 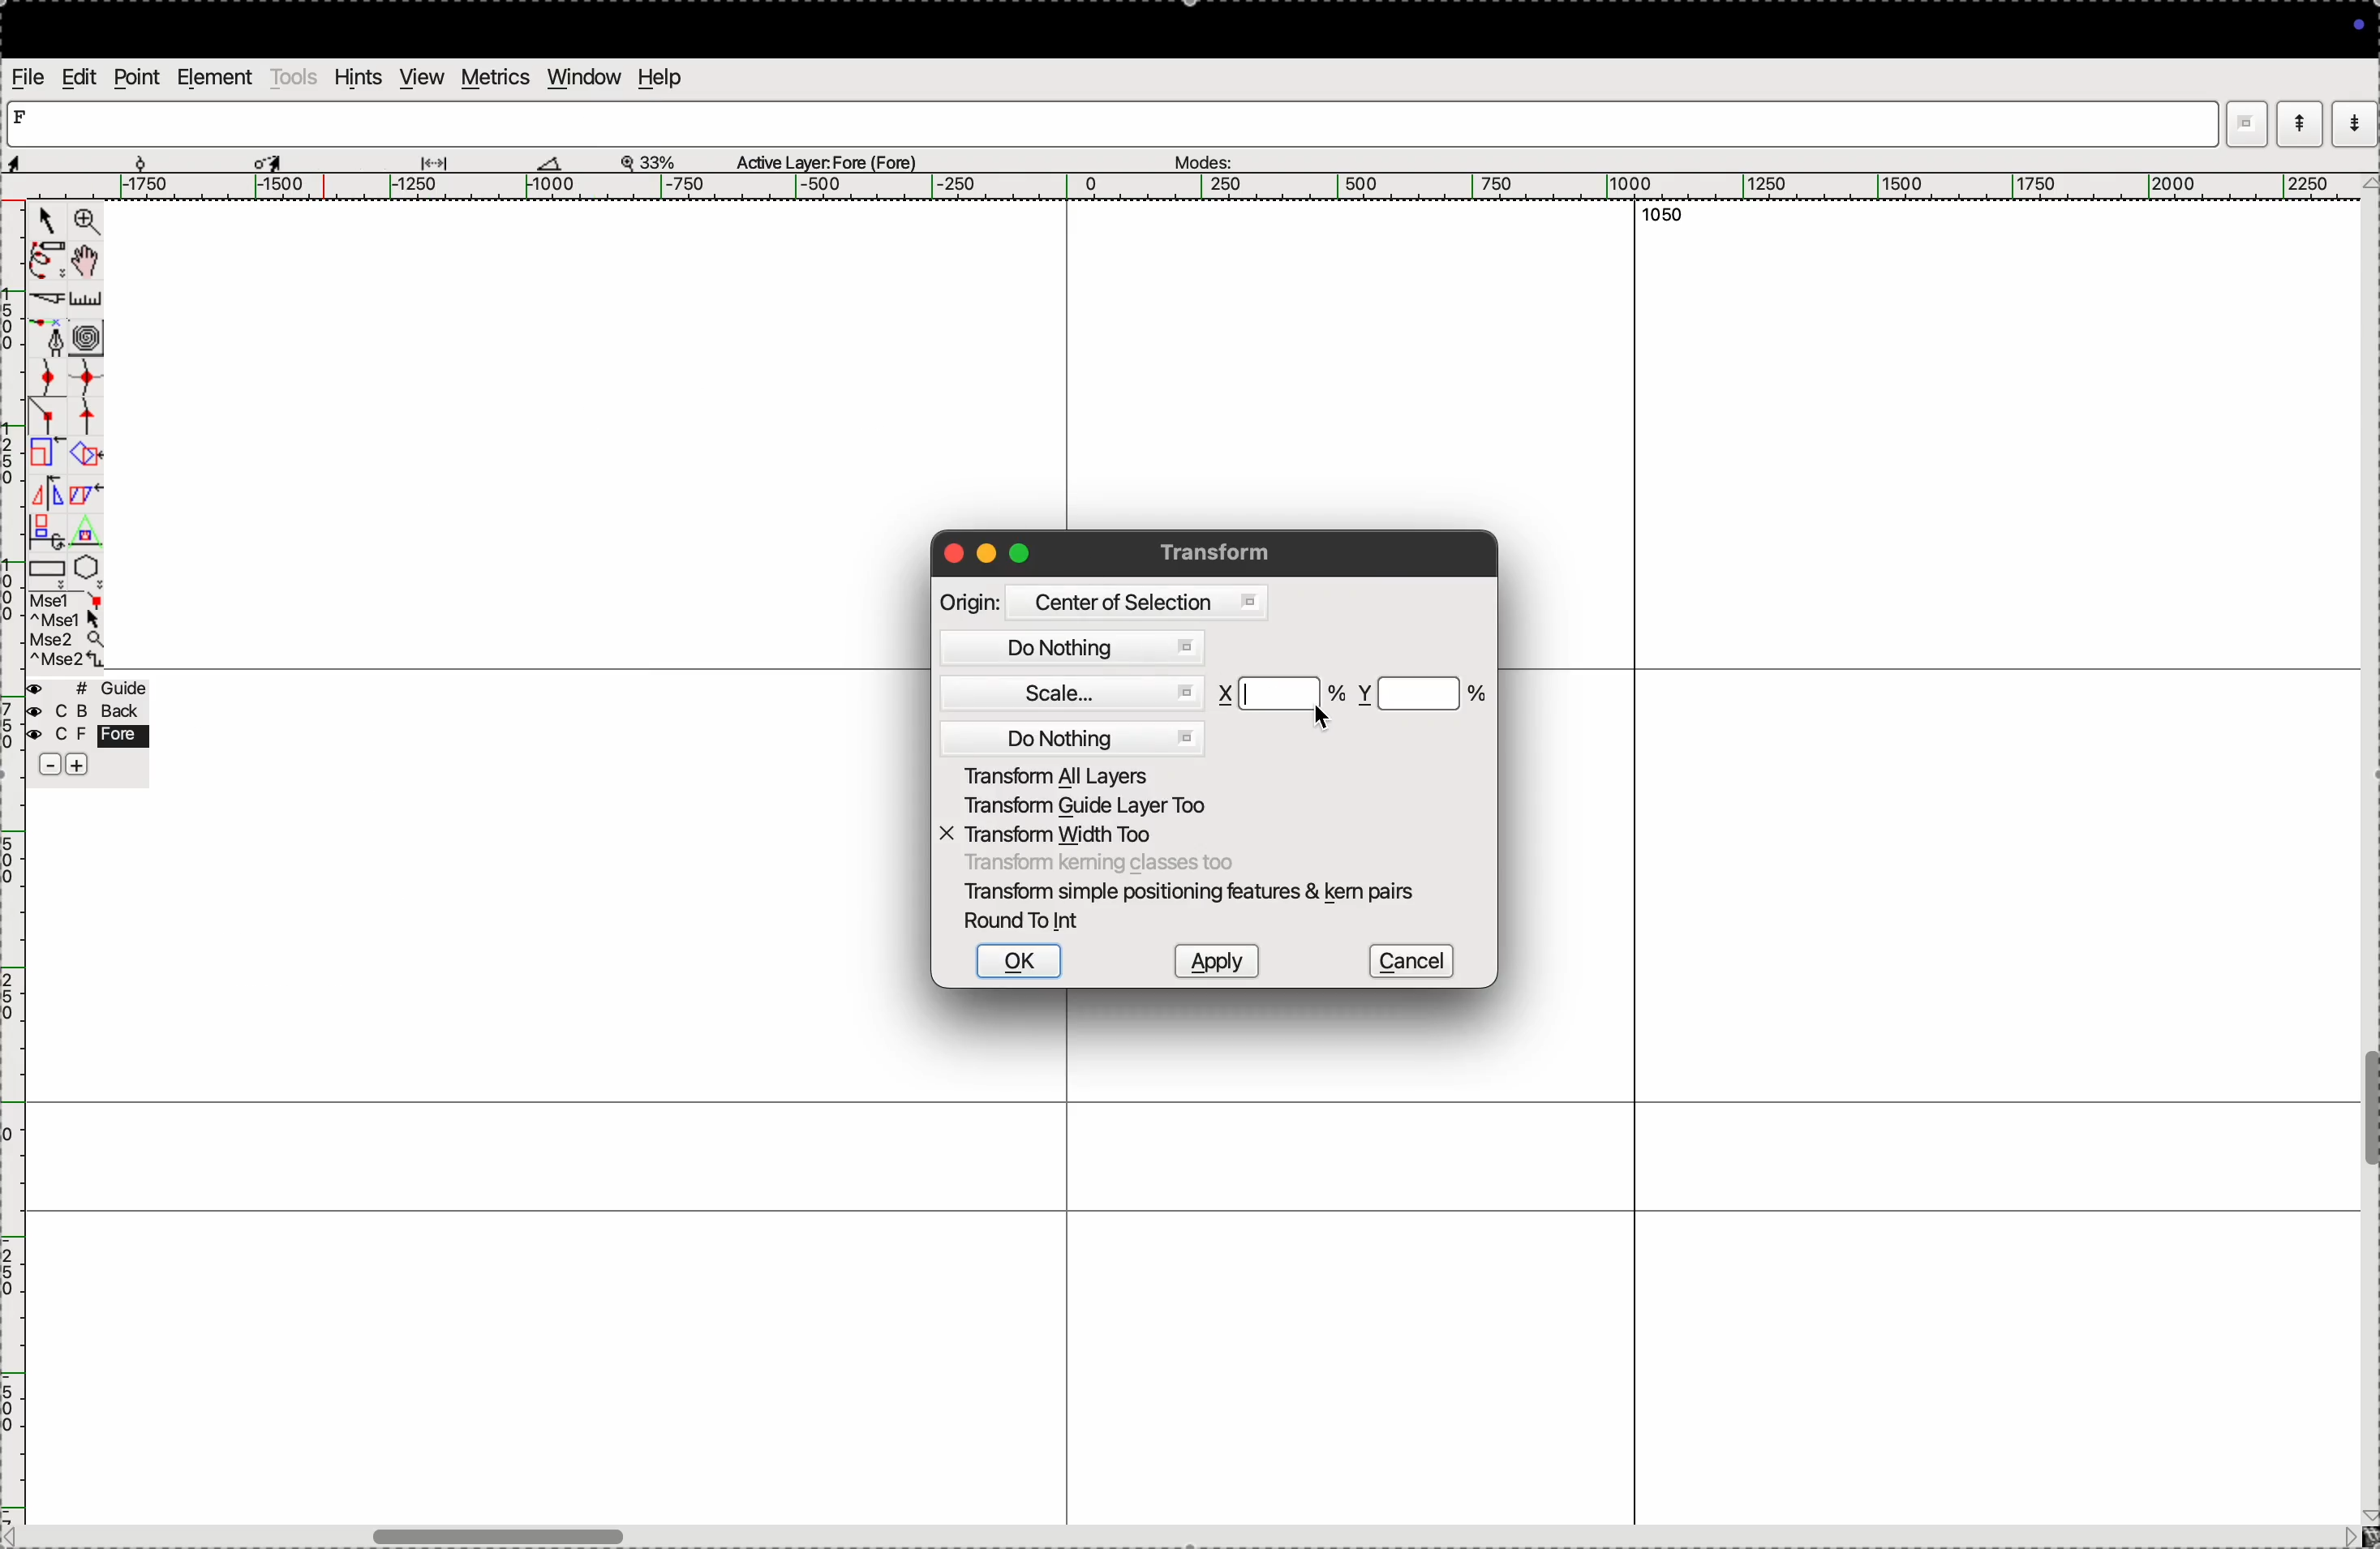 What do you see at coordinates (24, 116) in the screenshot?
I see `letter F` at bounding box center [24, 116].